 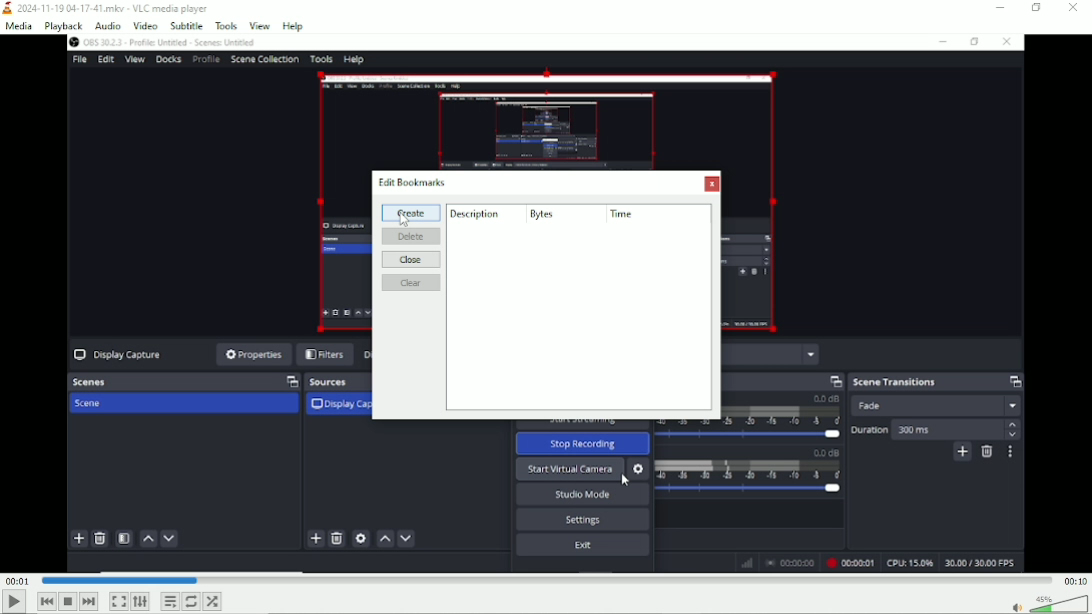 What do you see at coordinates (1073, 9) in the screenshot?
I see `Close` at bounding box center [1073, 9].